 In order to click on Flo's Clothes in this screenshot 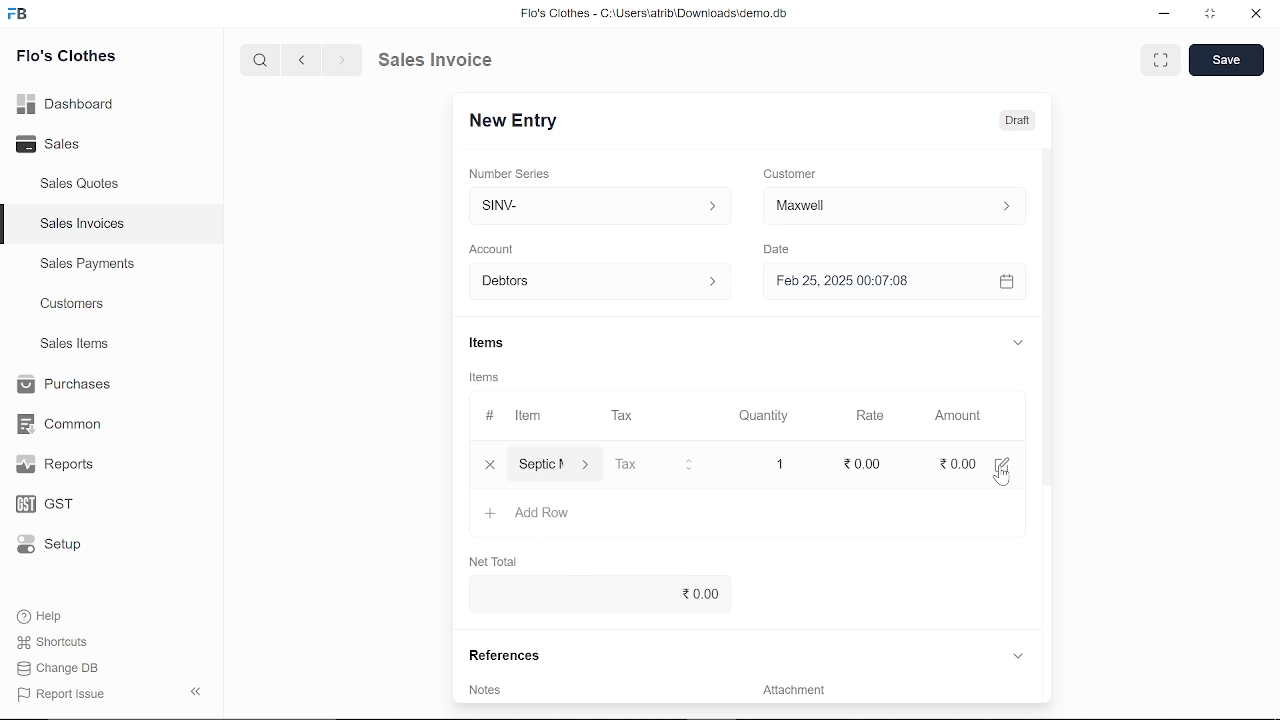, I will do `click(64, 59)`.